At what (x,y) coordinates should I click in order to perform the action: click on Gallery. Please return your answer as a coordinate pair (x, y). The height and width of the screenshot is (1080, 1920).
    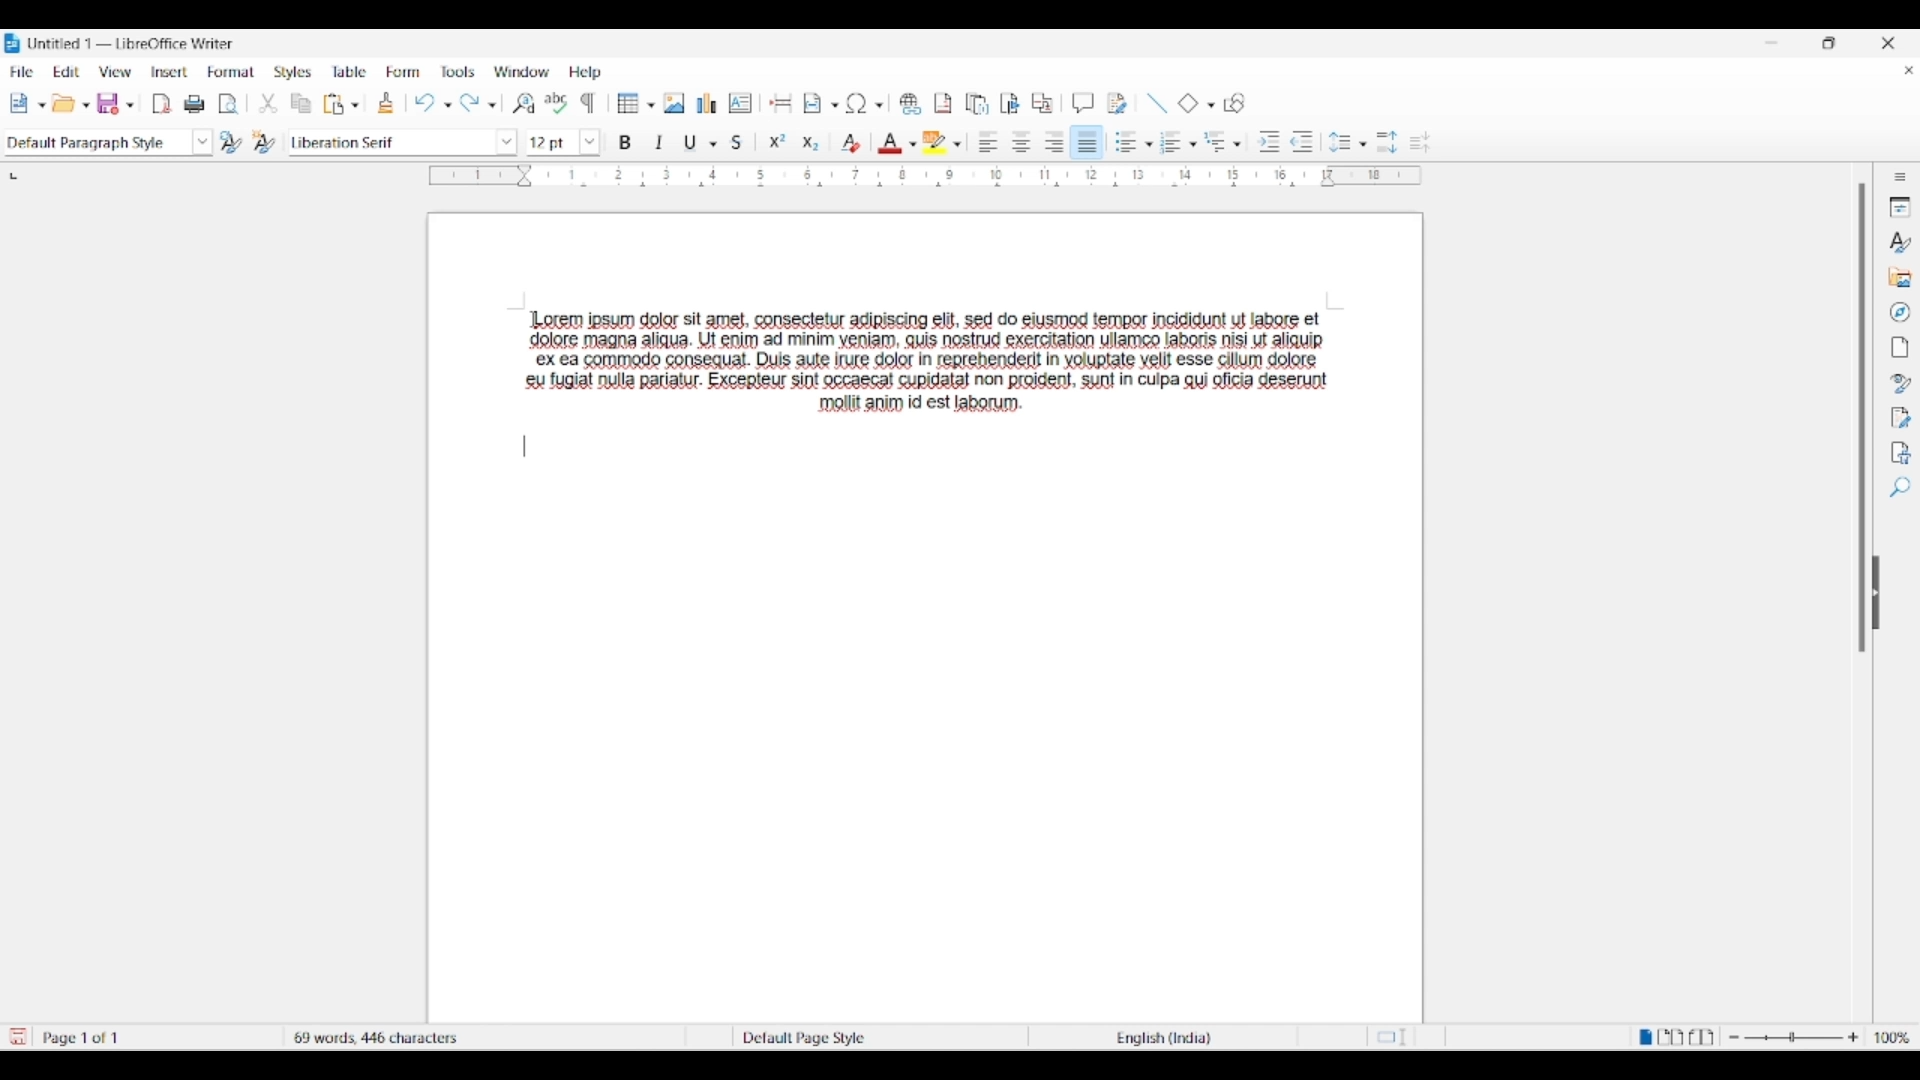
    Looking at the image, I should click on (1899, 277).